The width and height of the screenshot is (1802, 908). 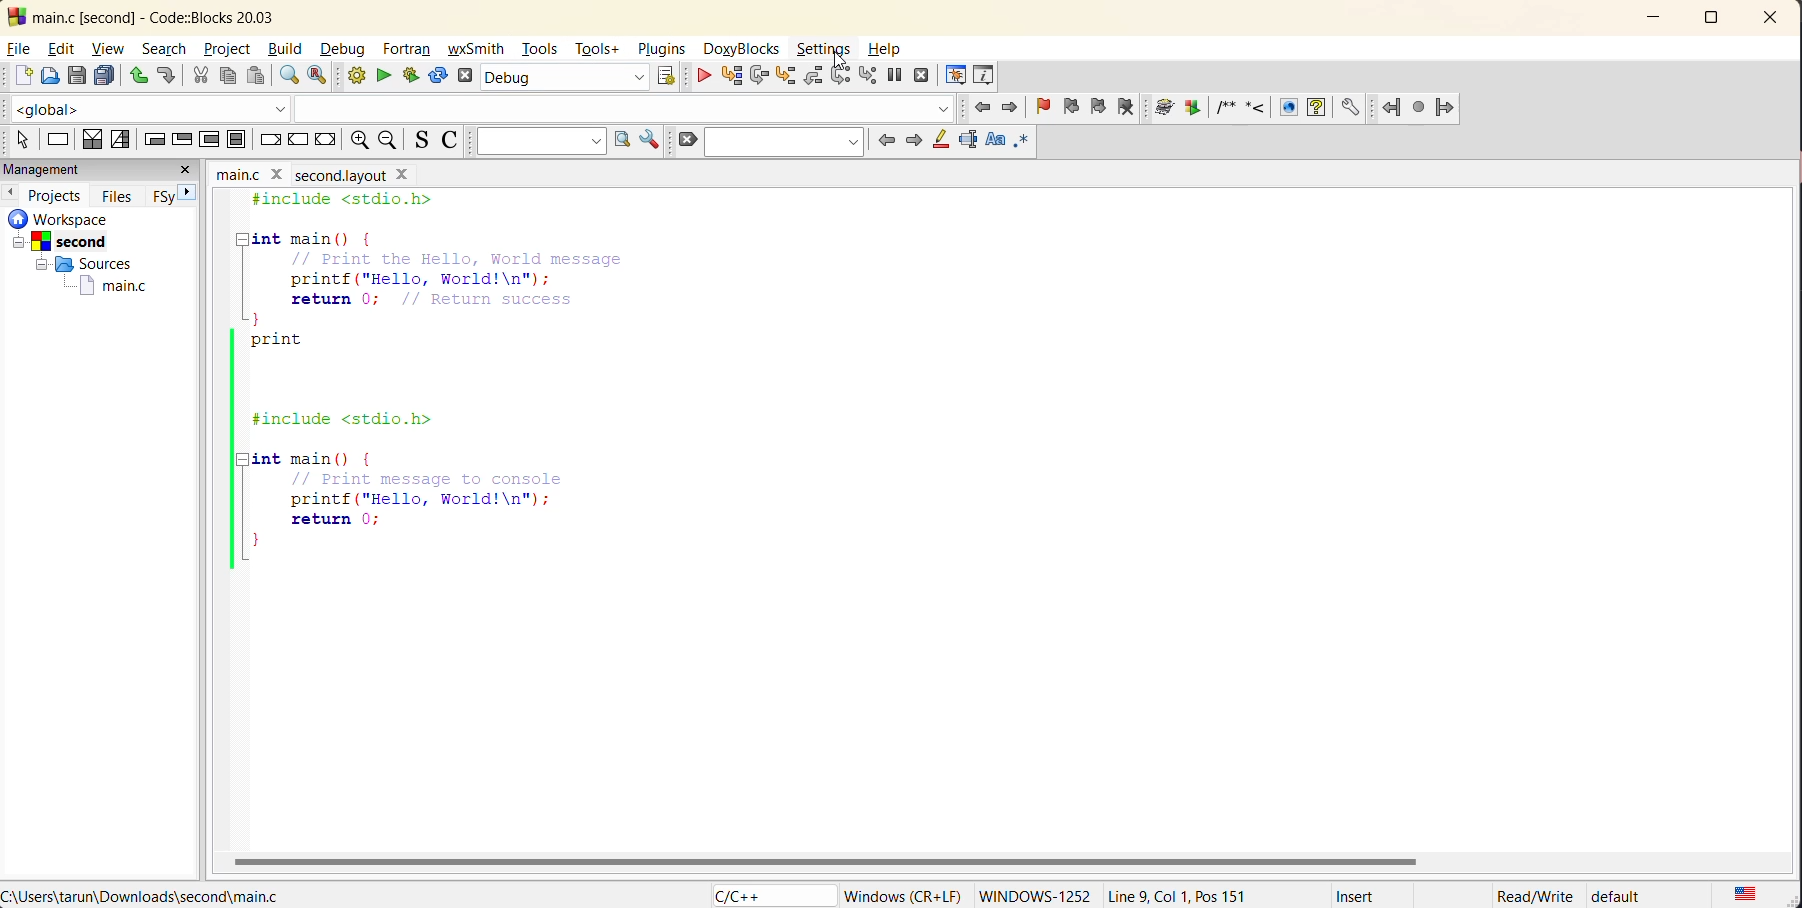 I want to click on settings, so click(x=827, y=50).